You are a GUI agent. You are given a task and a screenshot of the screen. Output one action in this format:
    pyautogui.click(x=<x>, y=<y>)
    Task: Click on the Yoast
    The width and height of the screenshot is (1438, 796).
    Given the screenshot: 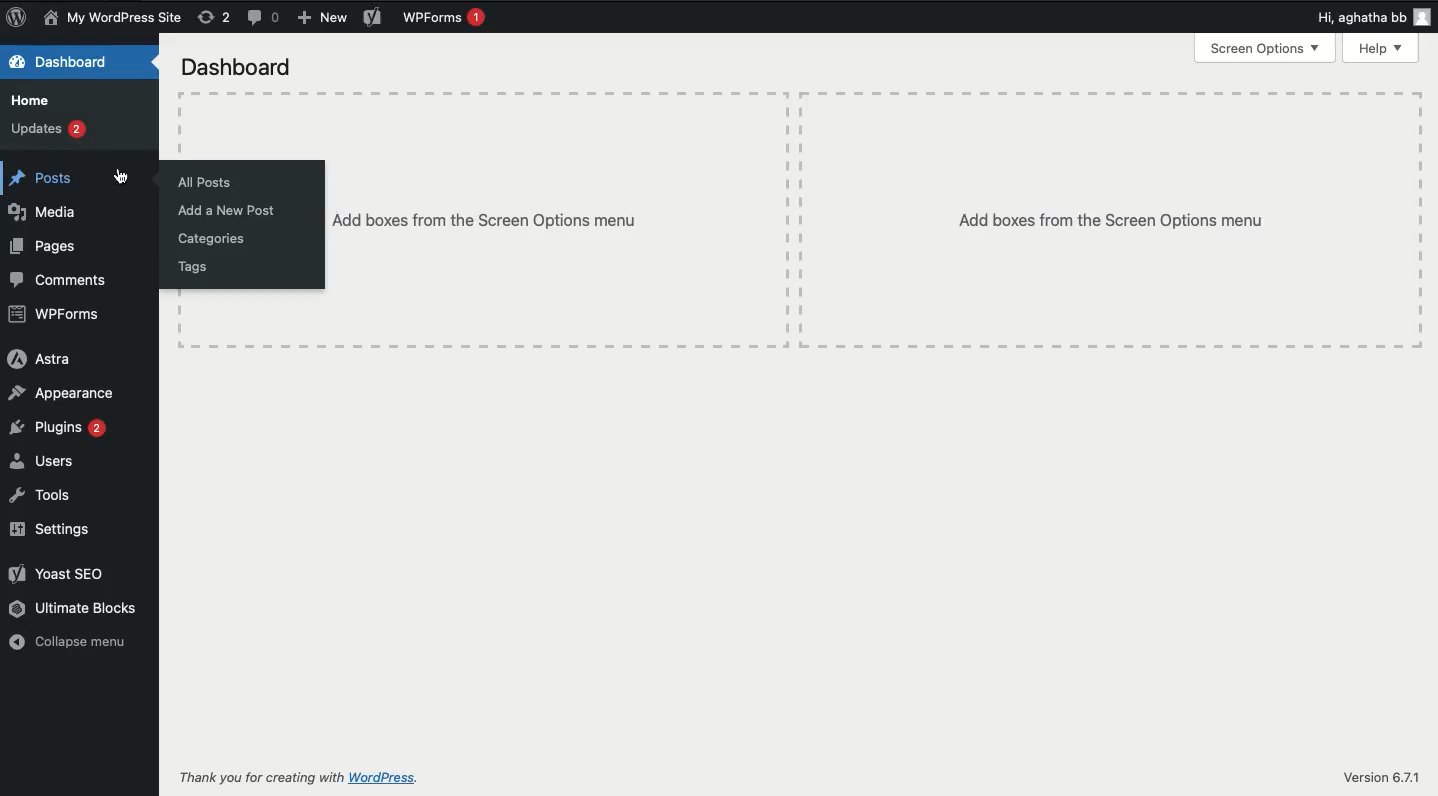 What is the action you would take?
    pyautogui.click(x=70, y=573)
    